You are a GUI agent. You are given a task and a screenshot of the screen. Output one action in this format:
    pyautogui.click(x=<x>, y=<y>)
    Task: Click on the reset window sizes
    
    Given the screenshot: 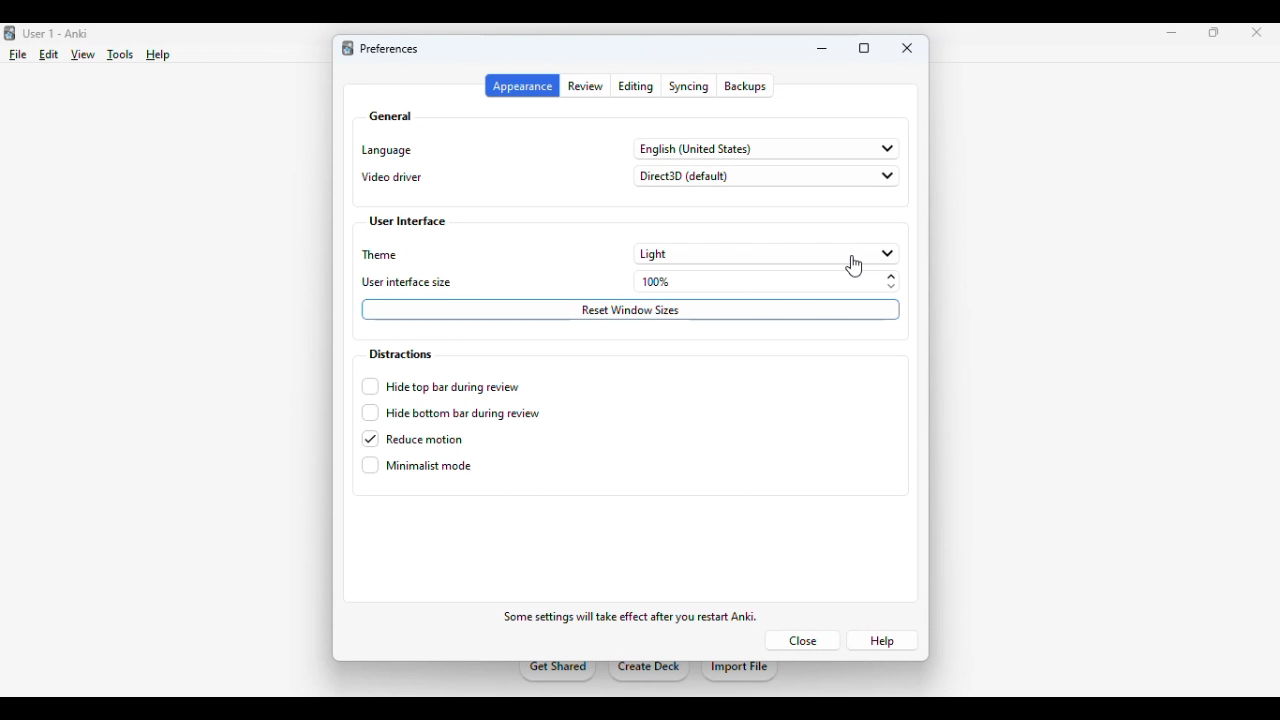 What is the action you would take?
    pyautogui.click(x=631, y=310)
    